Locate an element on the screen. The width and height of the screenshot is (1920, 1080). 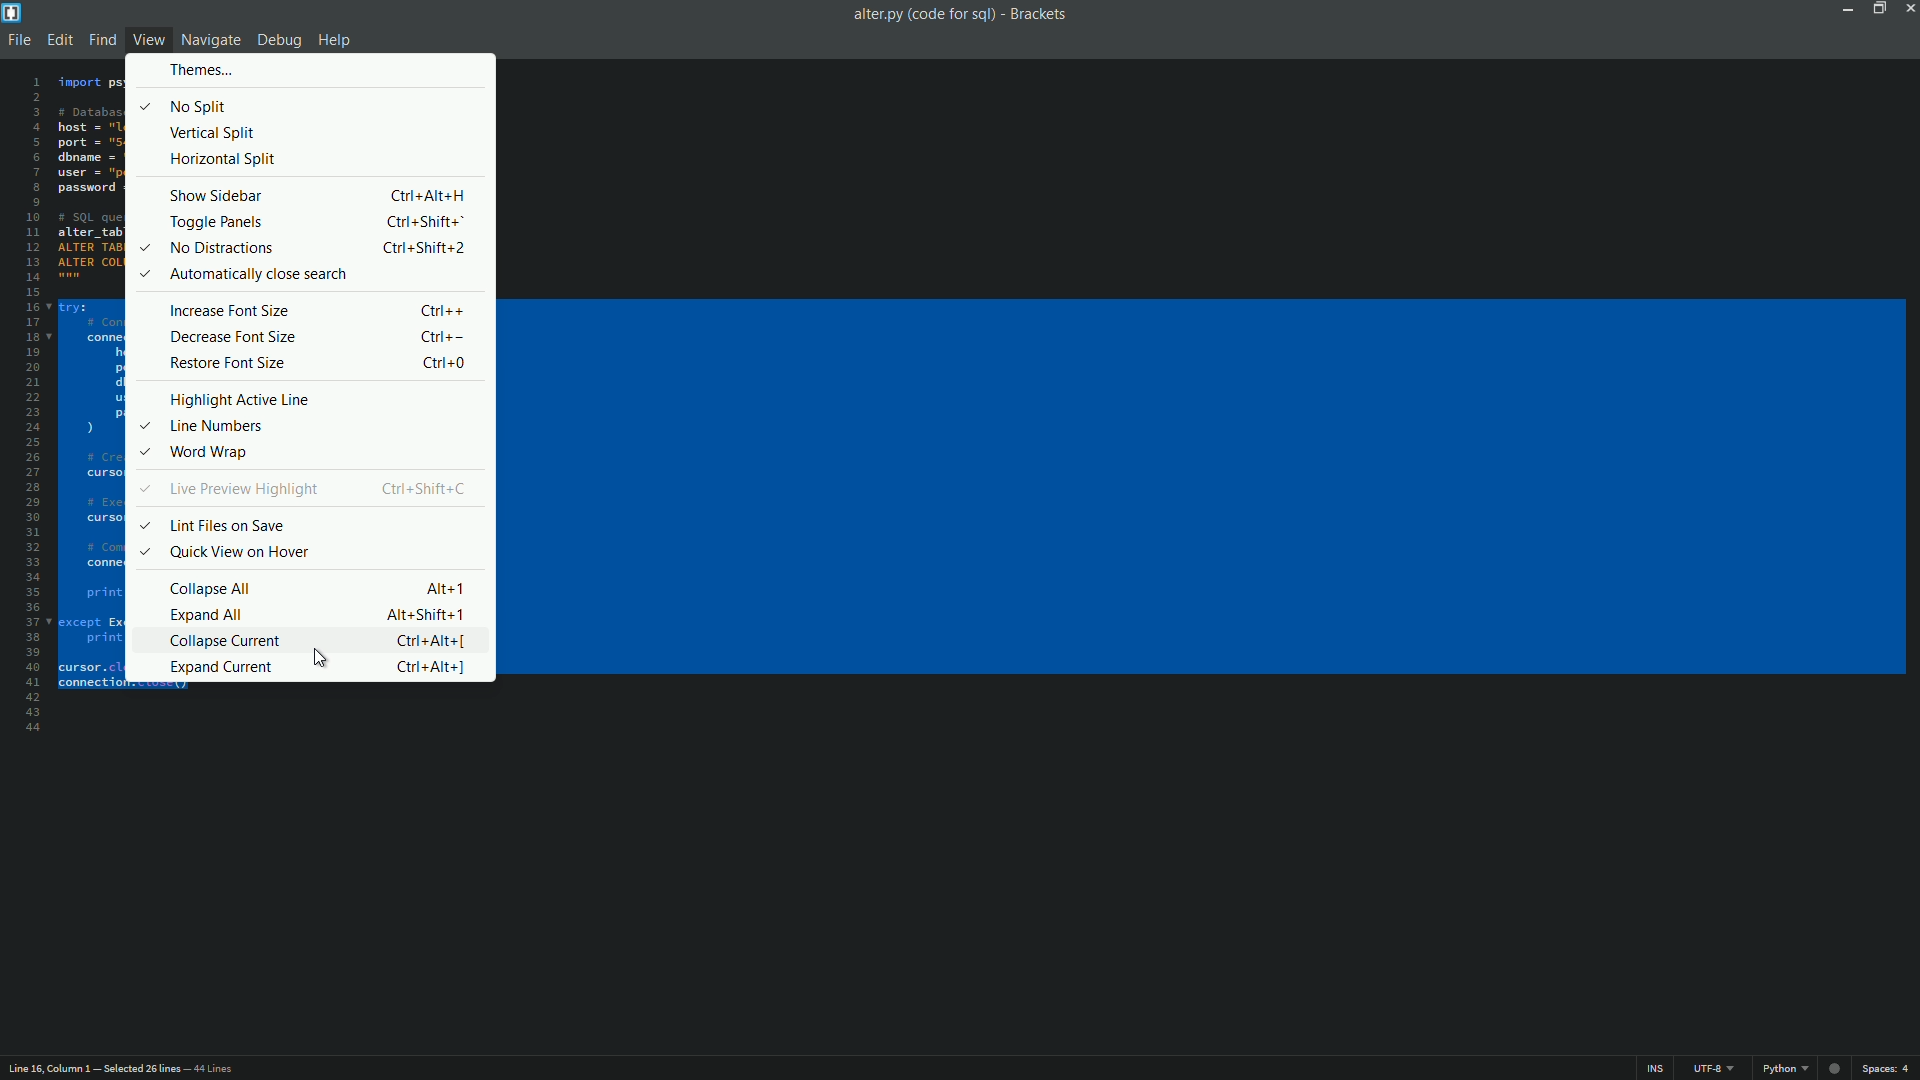
app name is located at coordinates (1042, 15).